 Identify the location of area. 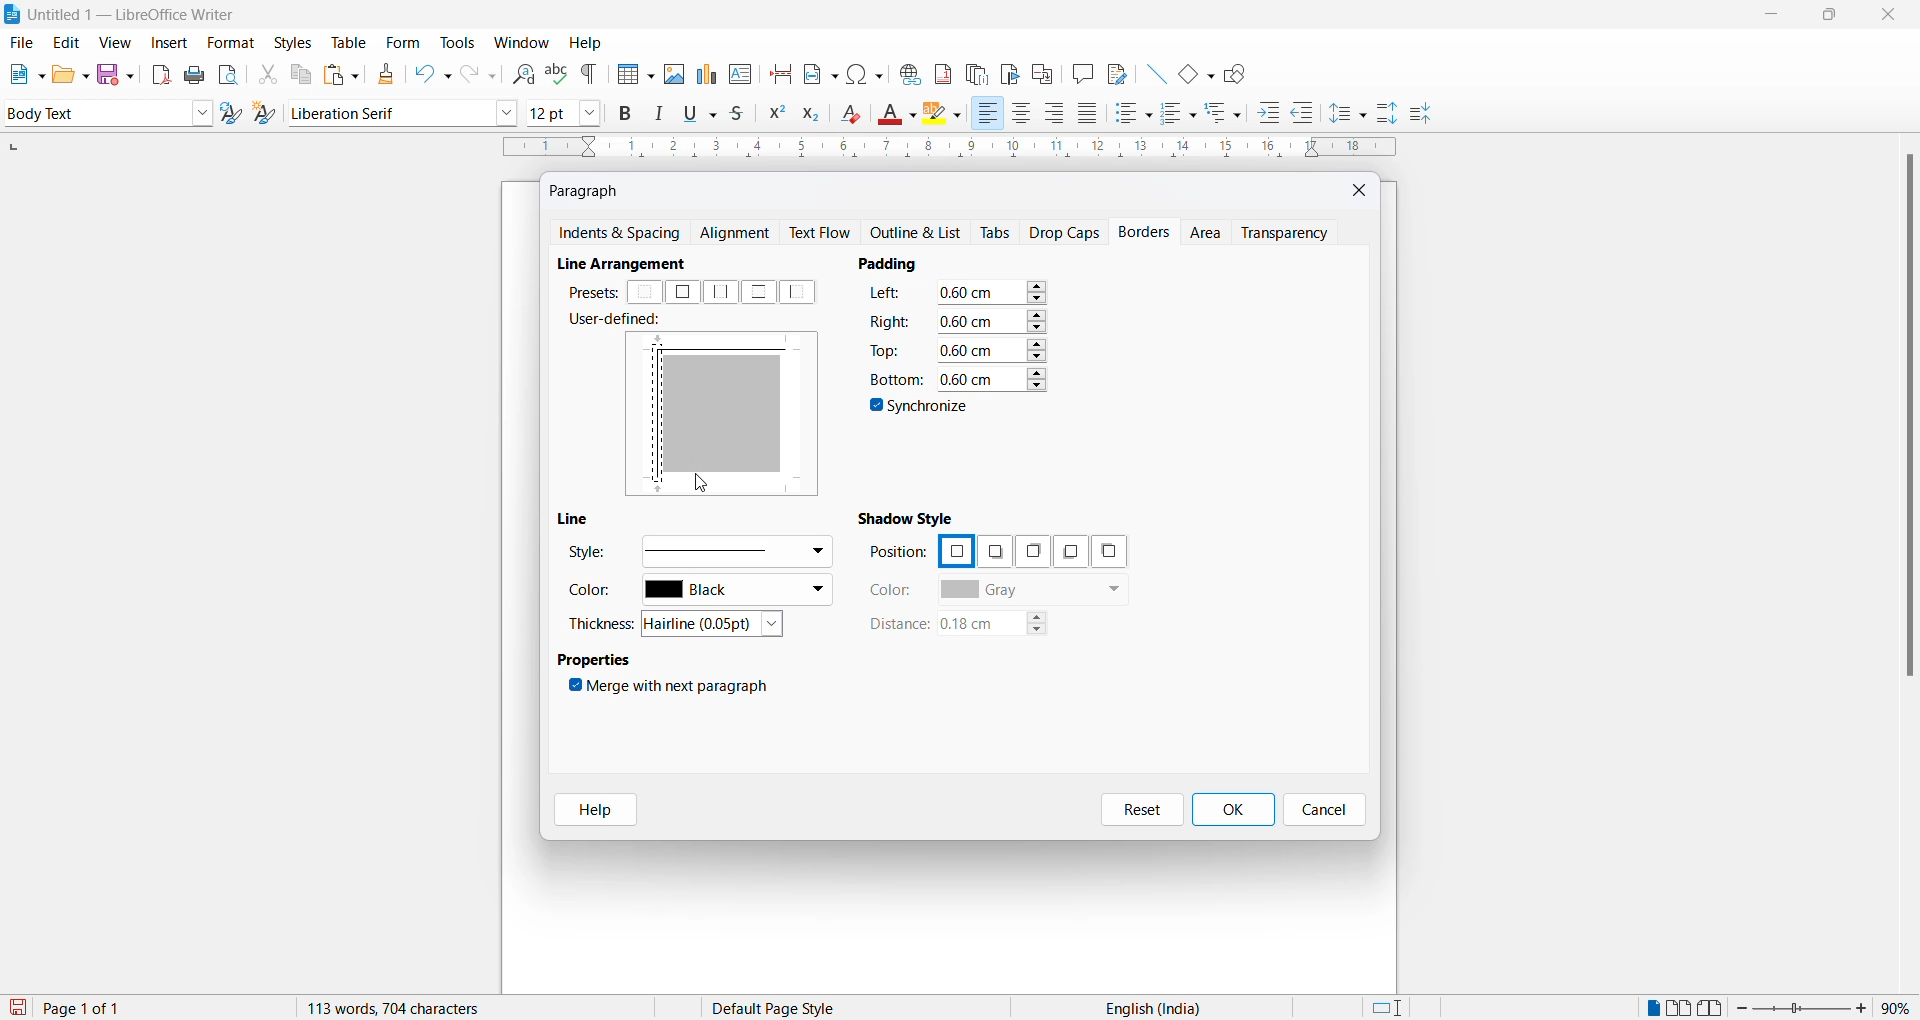
(1208, 234).